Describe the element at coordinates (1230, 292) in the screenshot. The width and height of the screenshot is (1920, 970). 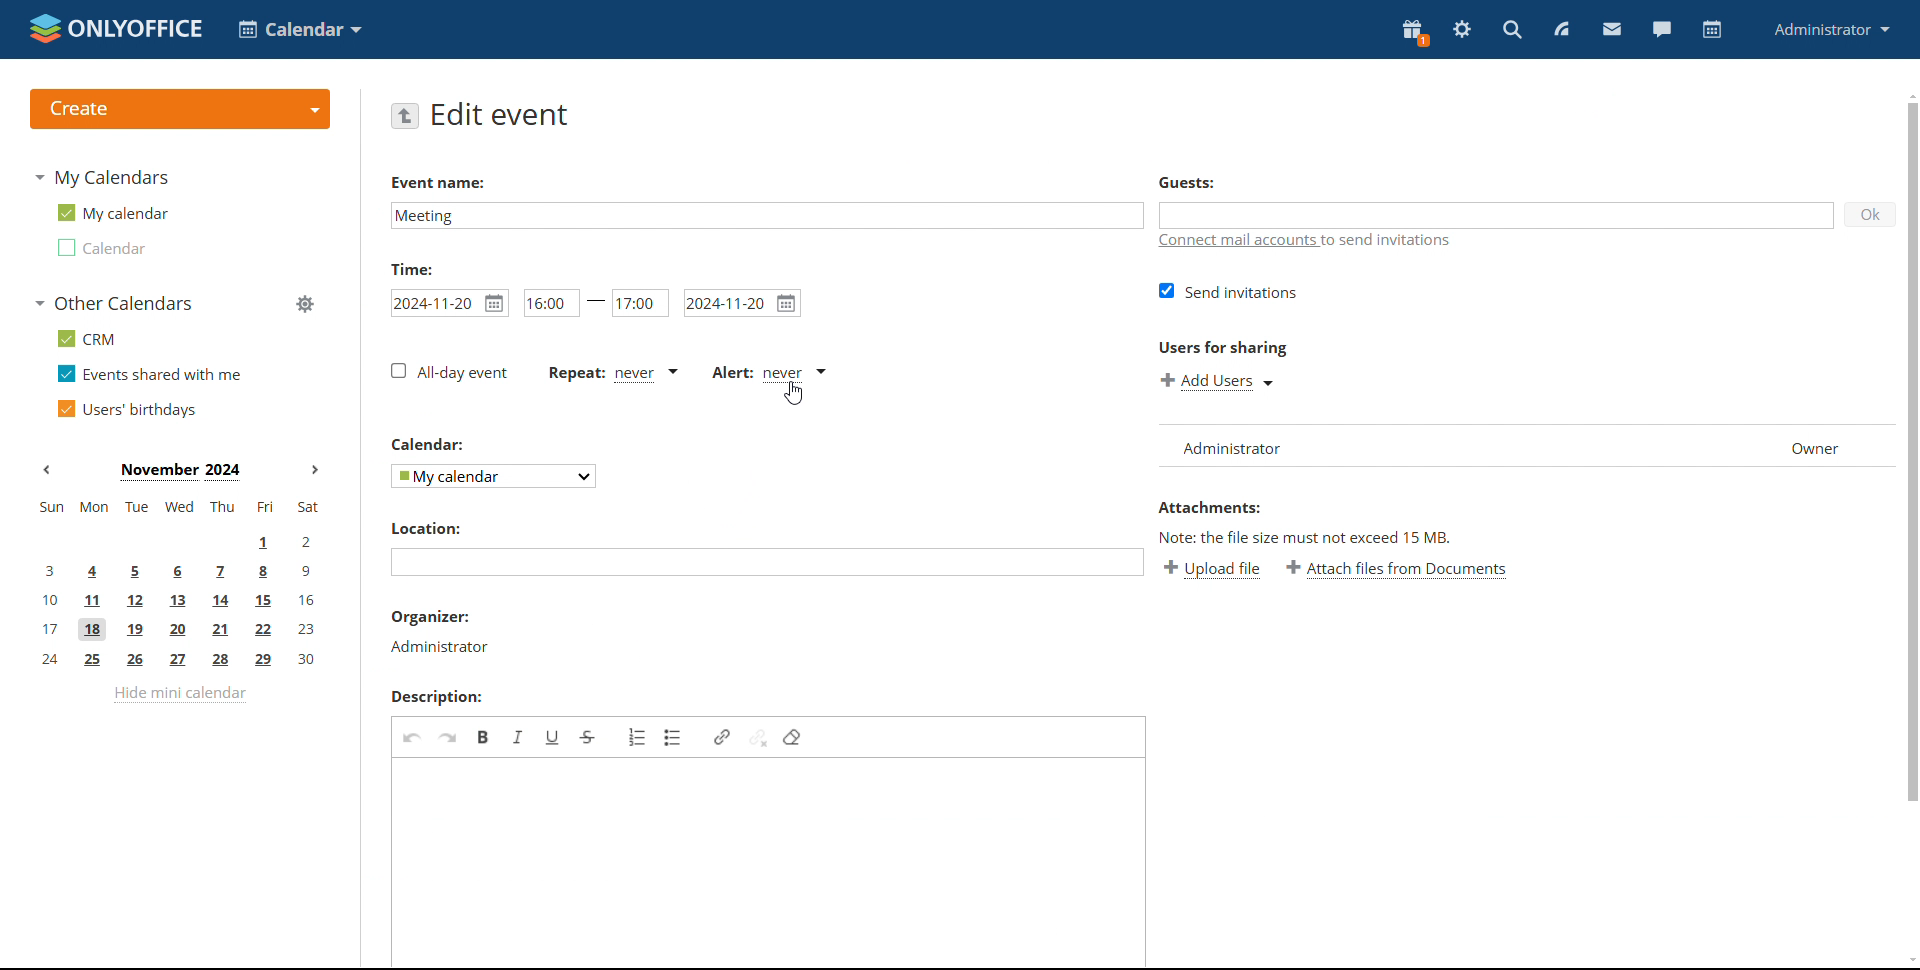
I see `send invitations` at that location.